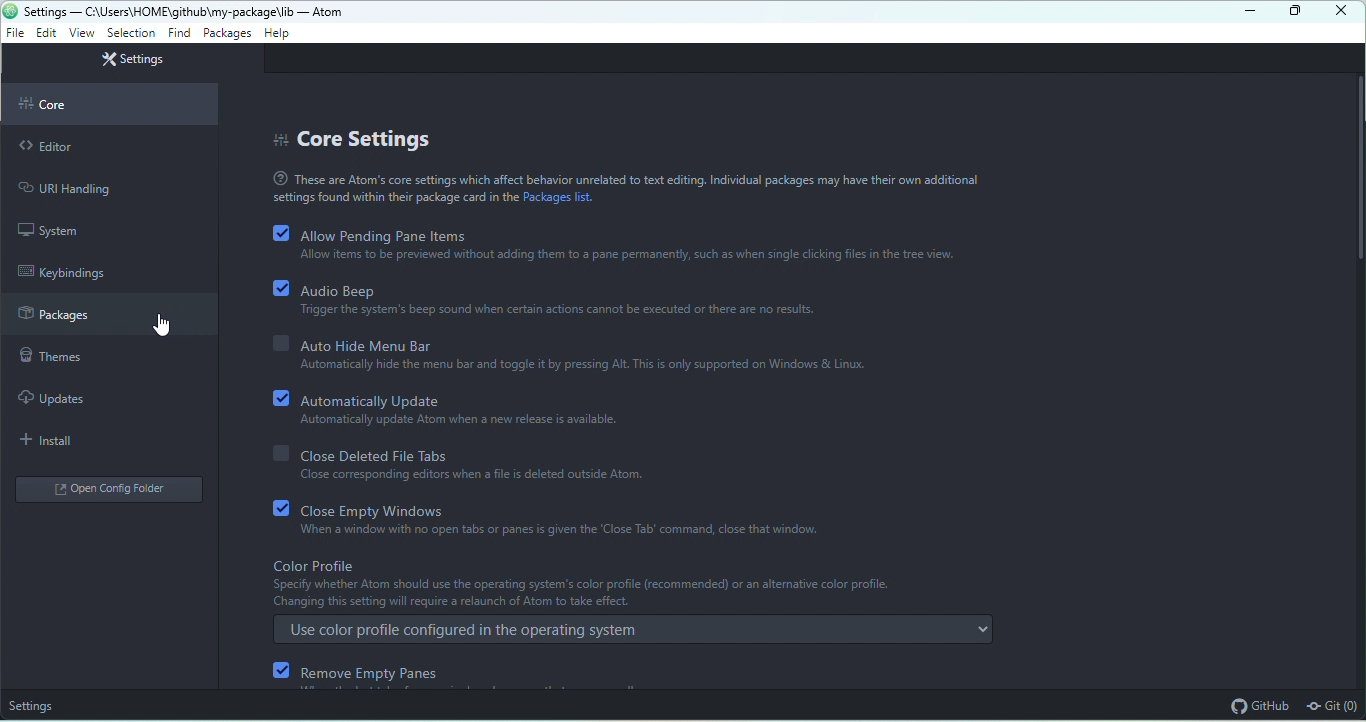 The image size is (1366, 722). I want to click on checkbox with tick, so click(283, 397).